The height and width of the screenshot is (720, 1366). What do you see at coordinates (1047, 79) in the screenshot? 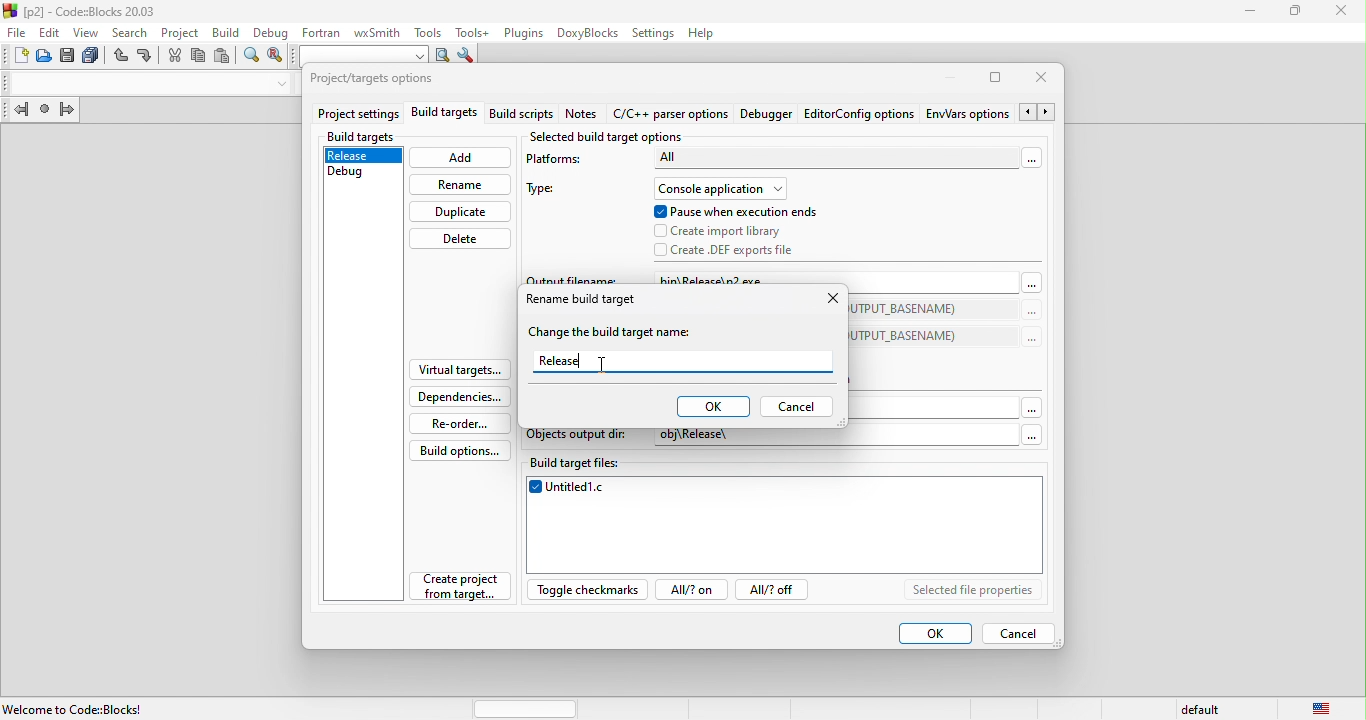
I see `close` at bounding box center [1047, 79].